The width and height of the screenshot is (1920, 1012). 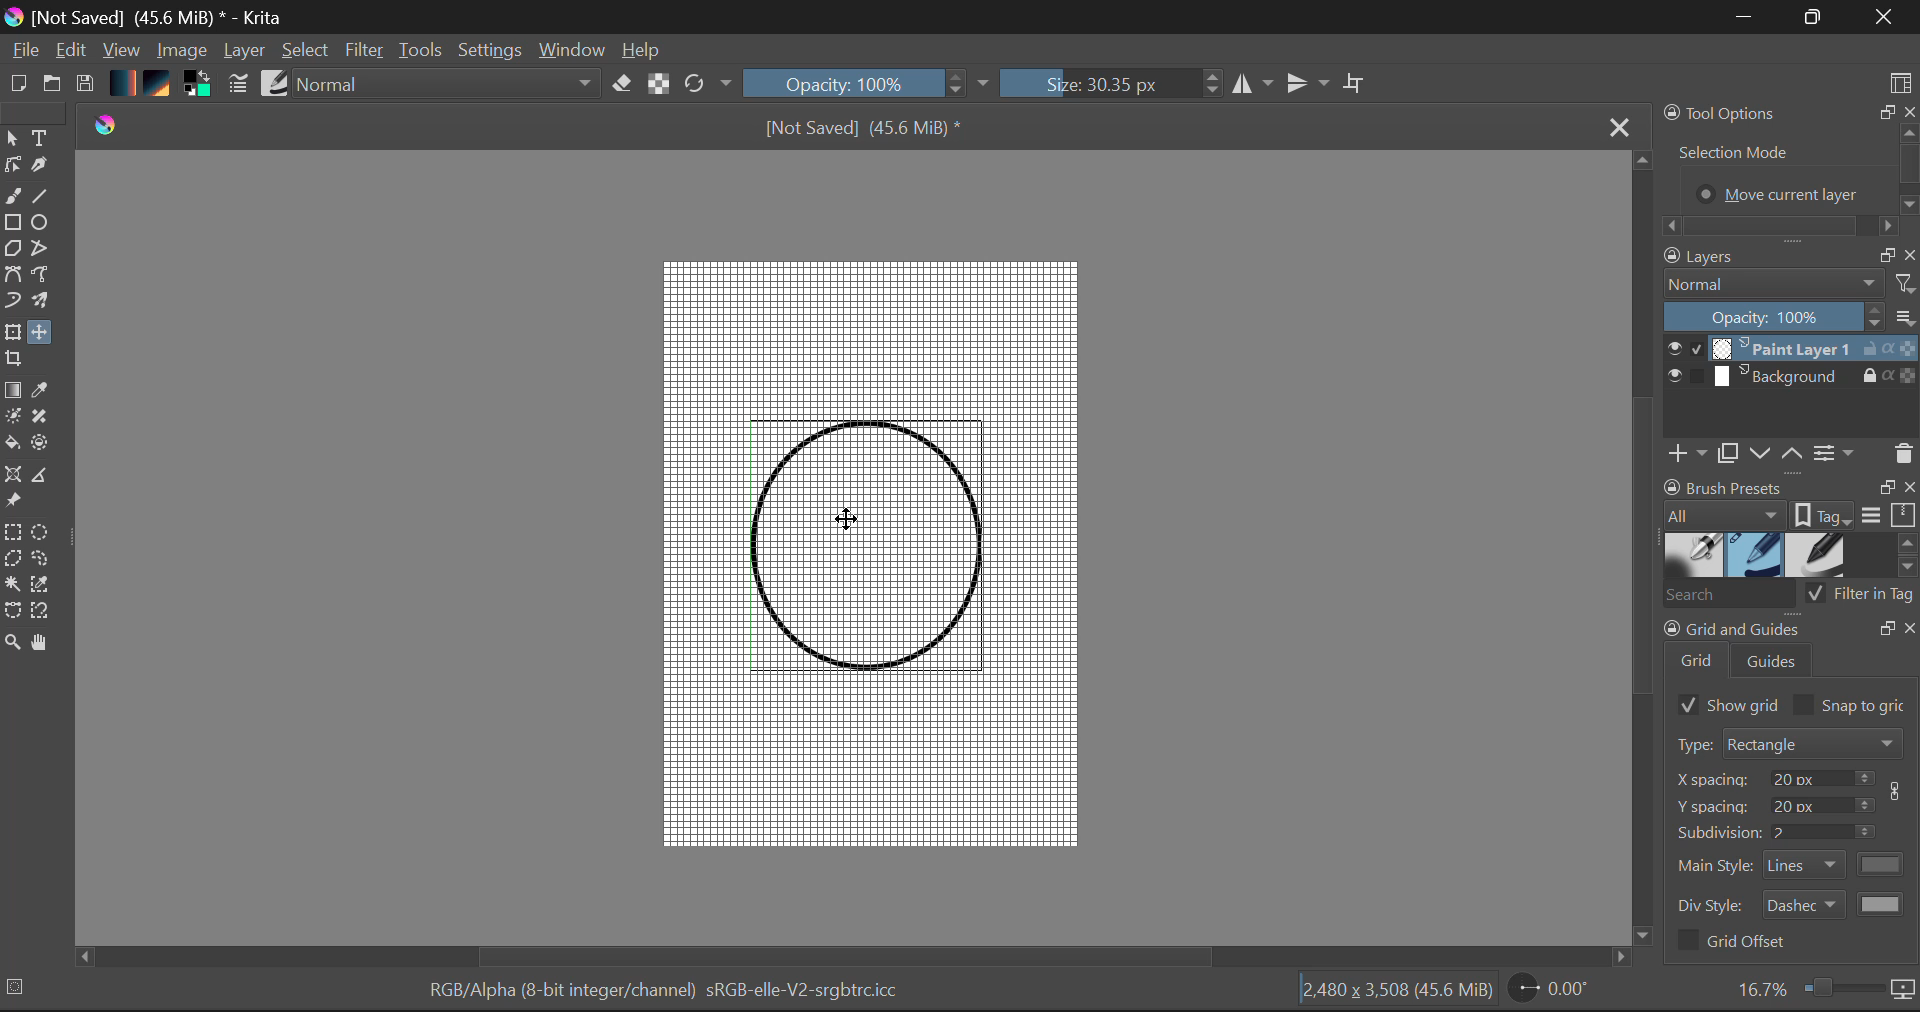 What do you see at coordinates (674, 994) in the screenshot?
I see `Color Information` at bounding box center [674, 994].